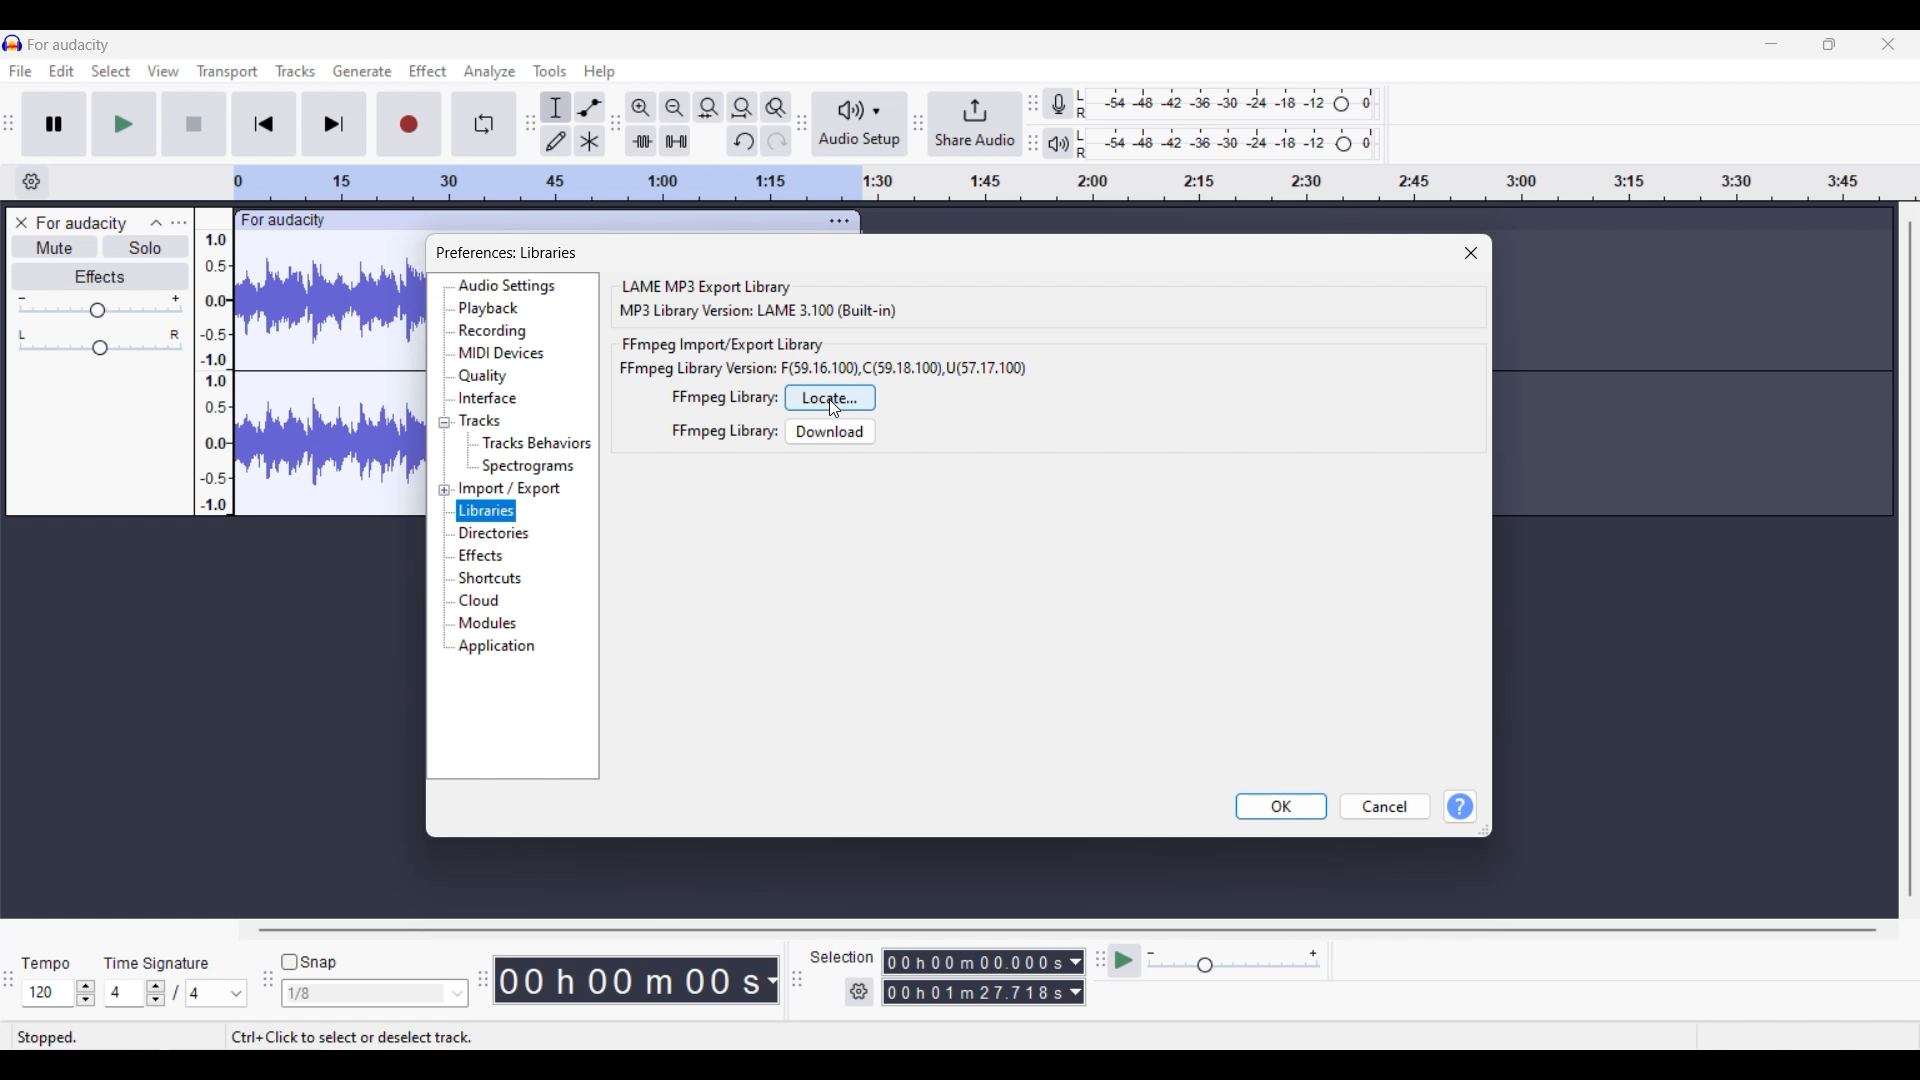 This screenshot has height=1080, width=1920. Describe the element at coordinates (352, 1036) in the screenshot. I see `ctrl+click to select or deselect track` at that location.